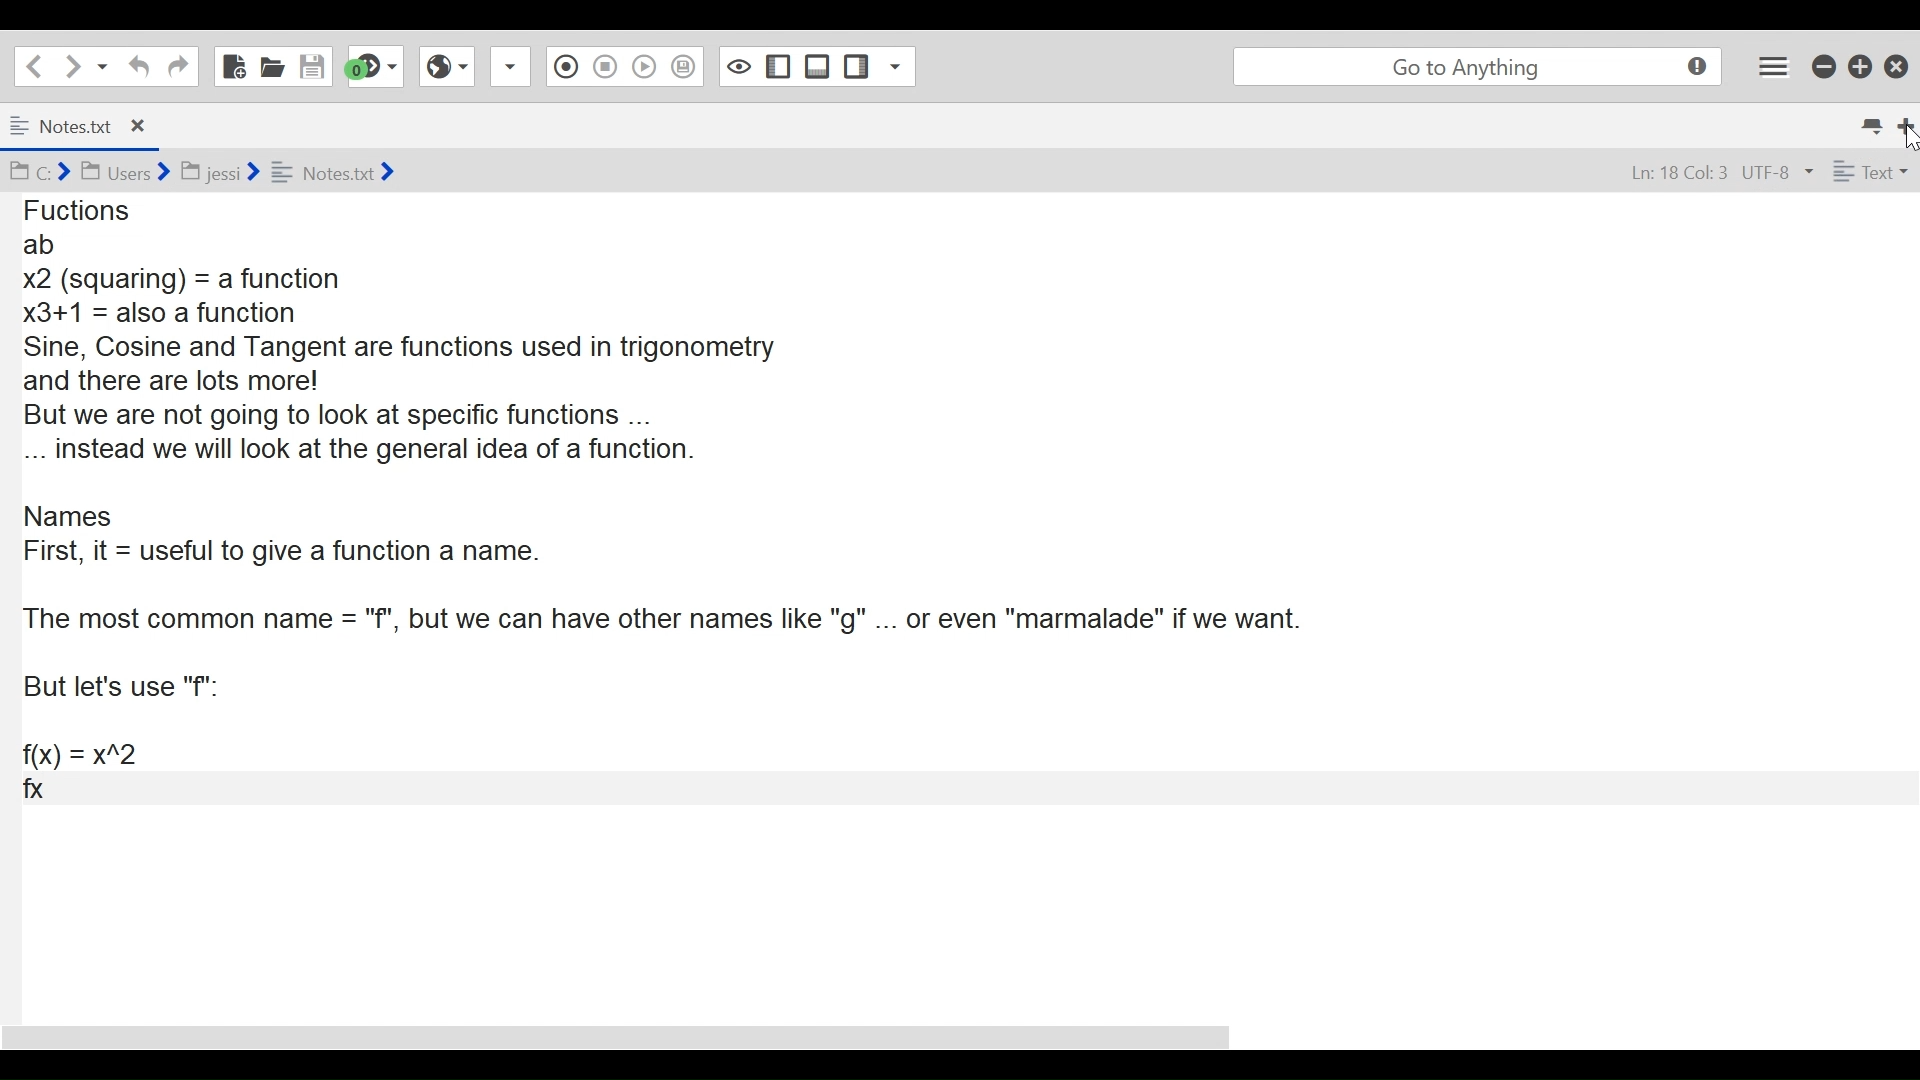  What do you see at coordinates (1906, 123) in the screenshot?
I see `New Tab` at bounding box center [1906, 123].